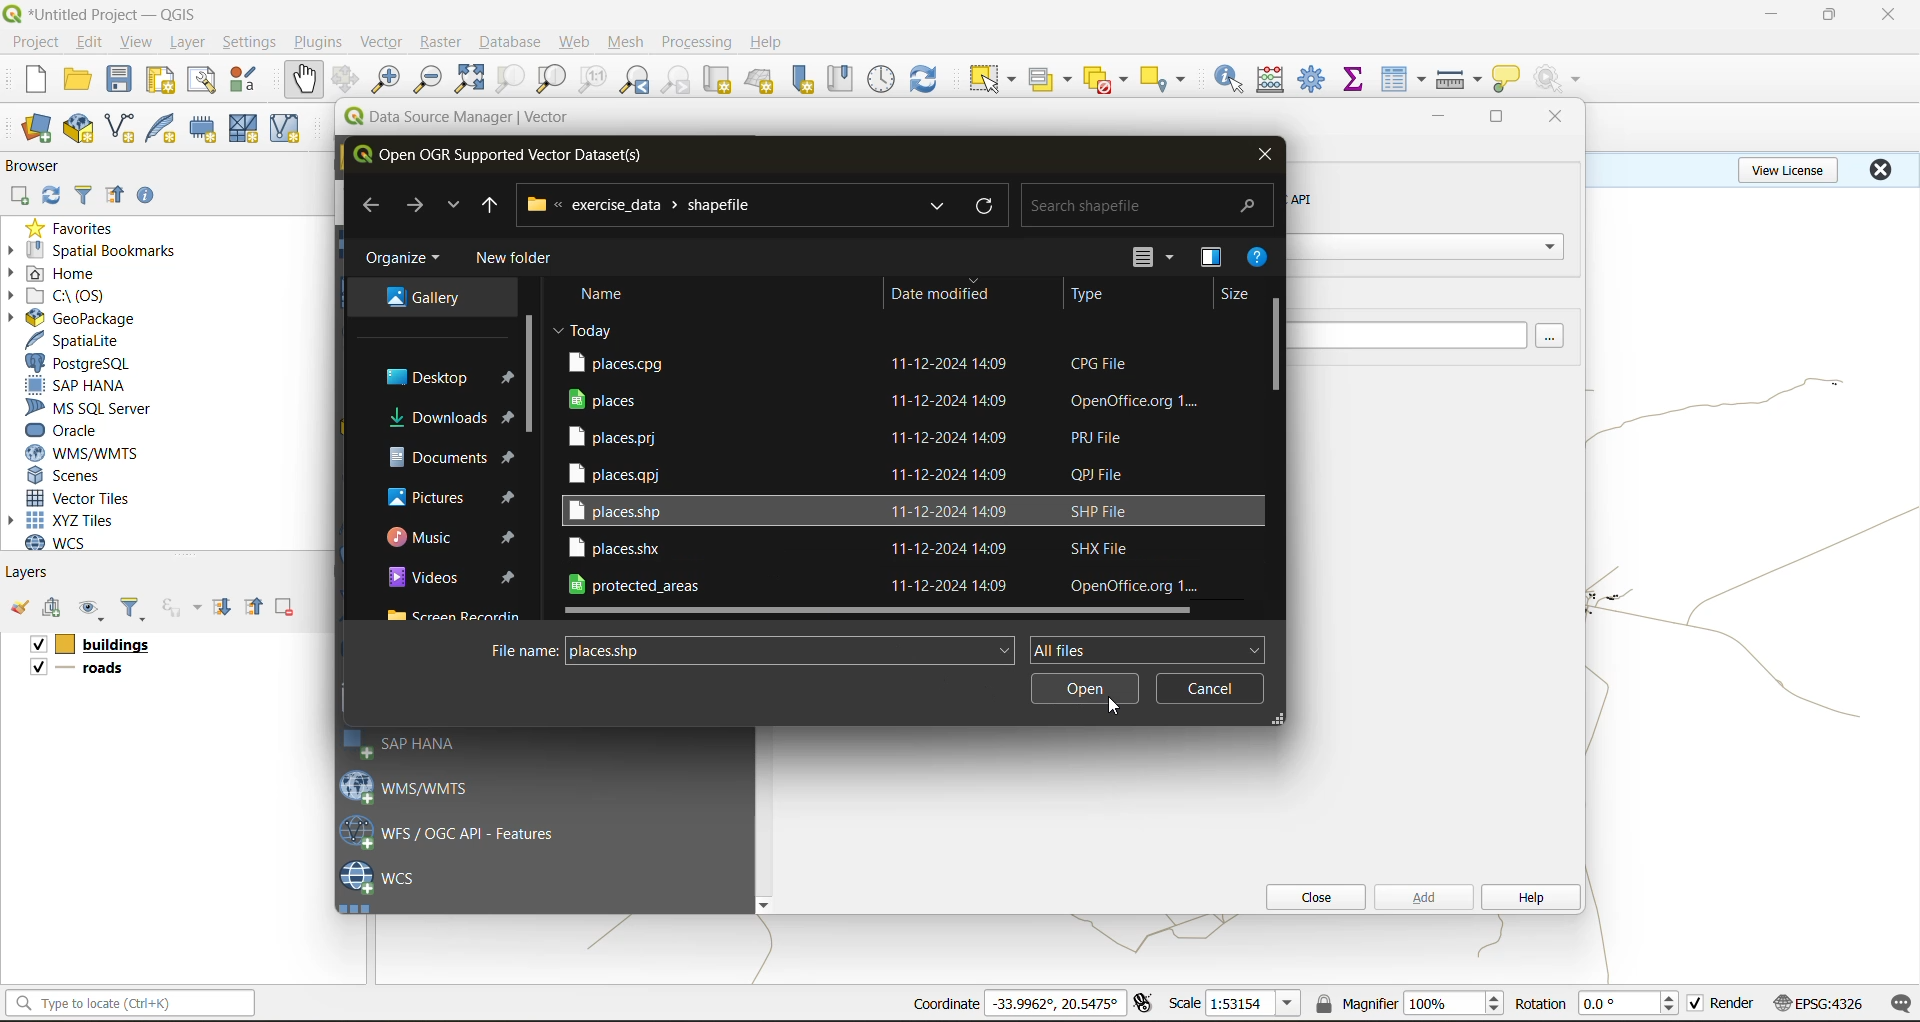 This screenshot has width=1920, height=1022. Describe the element at coordinates (1499, 121) in the screenshot. I see `maximize` at that location.